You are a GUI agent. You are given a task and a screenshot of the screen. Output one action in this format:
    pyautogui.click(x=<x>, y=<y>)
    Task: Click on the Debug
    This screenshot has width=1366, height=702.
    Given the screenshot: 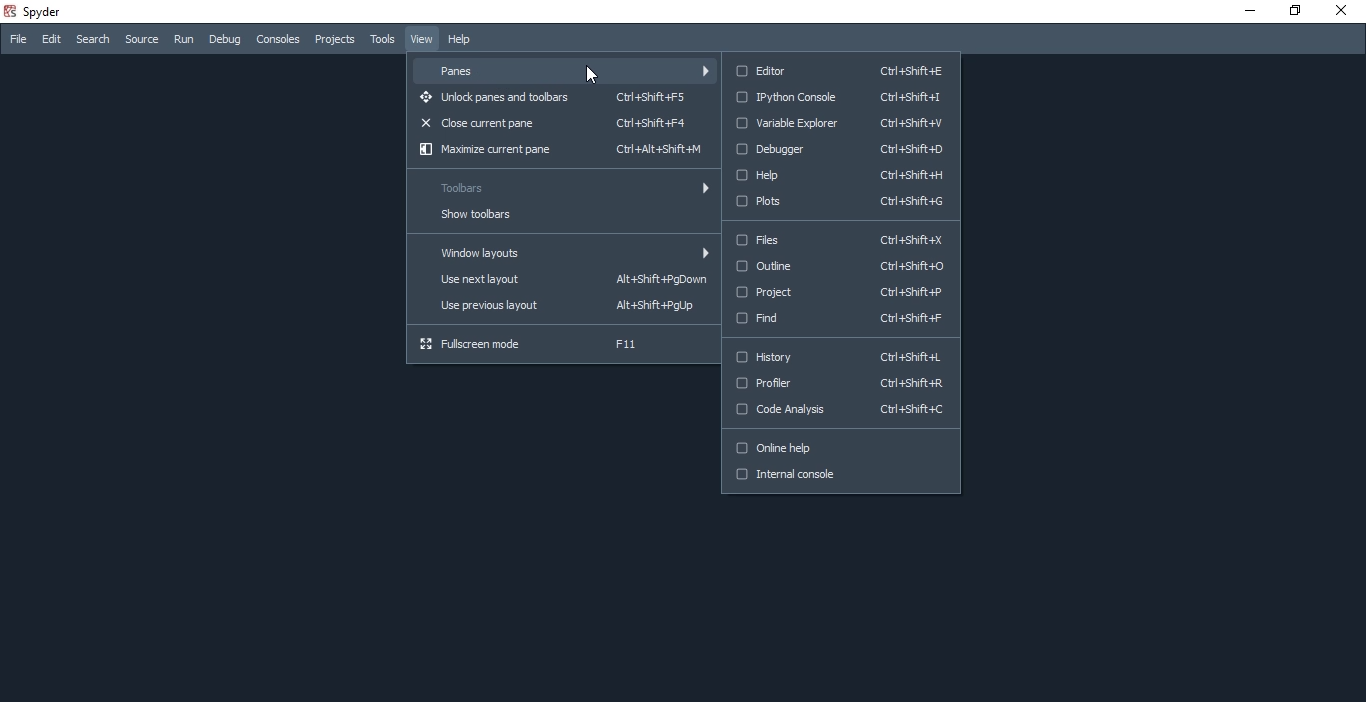 What is the action you would take?
    pyautogui.click(x=225, y=40)
    